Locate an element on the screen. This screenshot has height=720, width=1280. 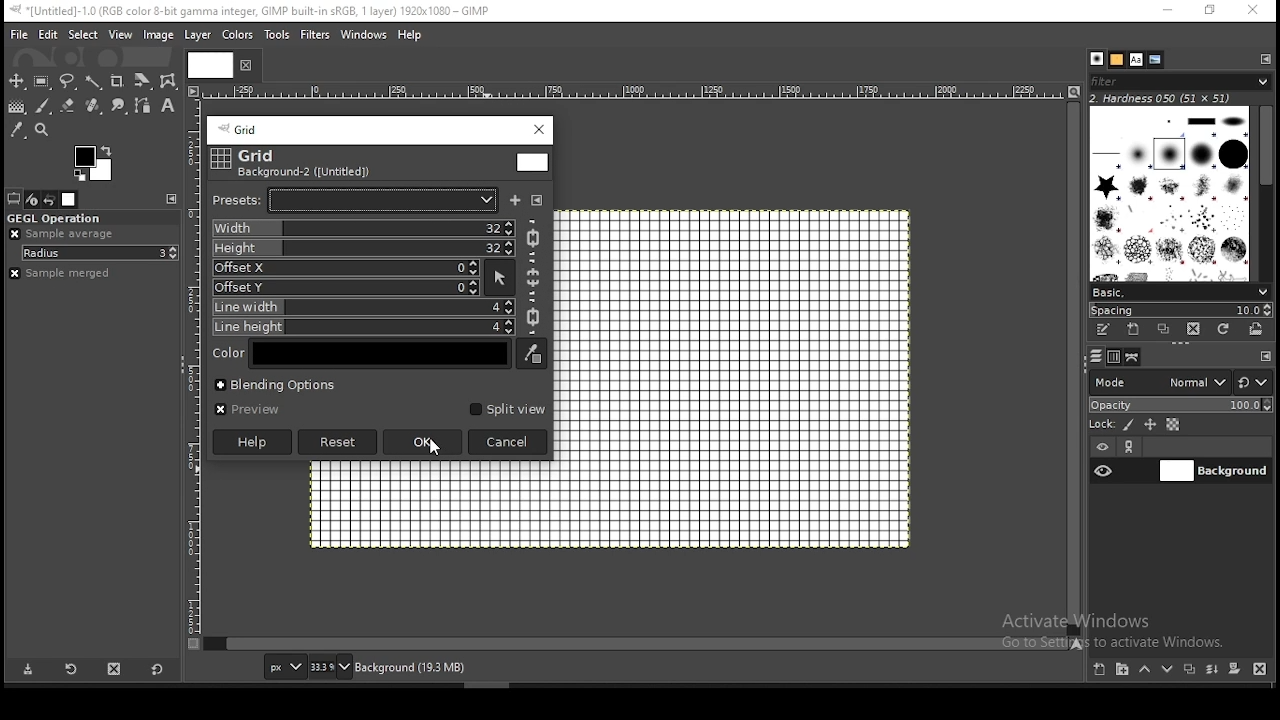
logo is located at coordinates (222, 159).